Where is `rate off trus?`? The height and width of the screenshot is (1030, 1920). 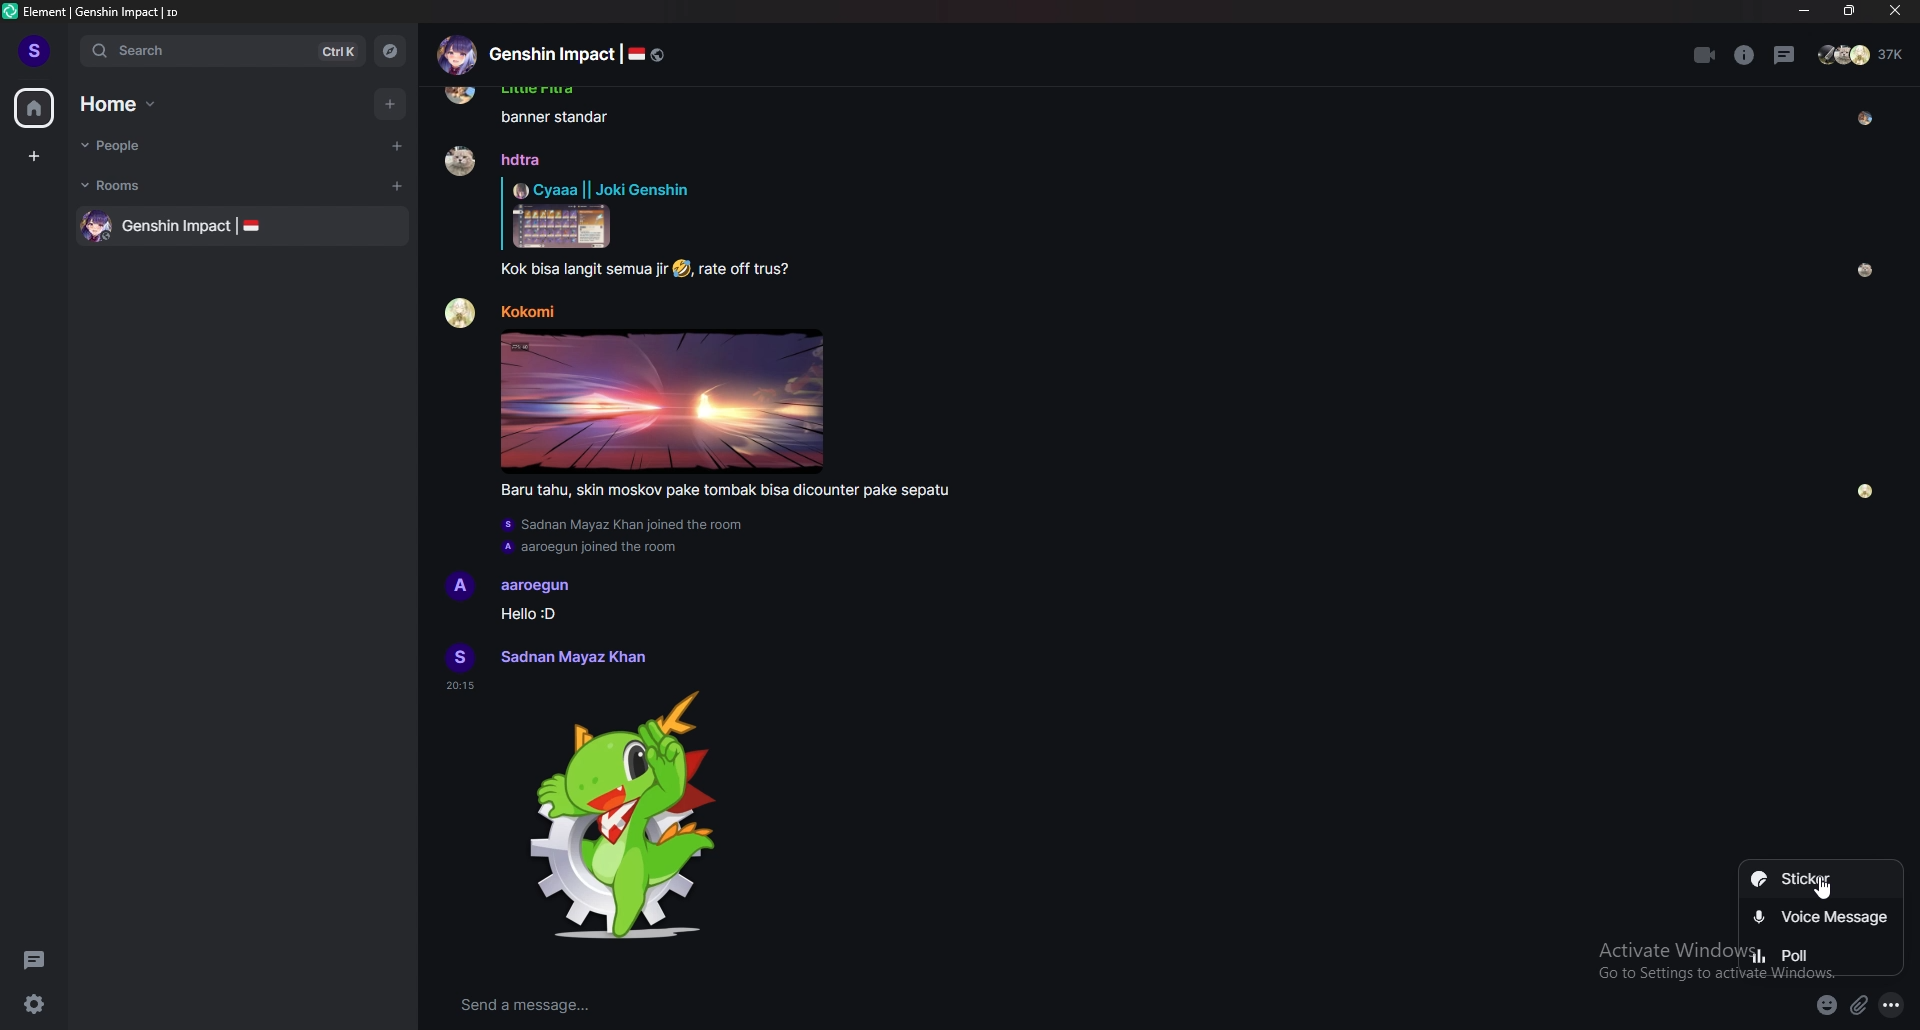
rate off trus? is located at coordinates (745, 270).